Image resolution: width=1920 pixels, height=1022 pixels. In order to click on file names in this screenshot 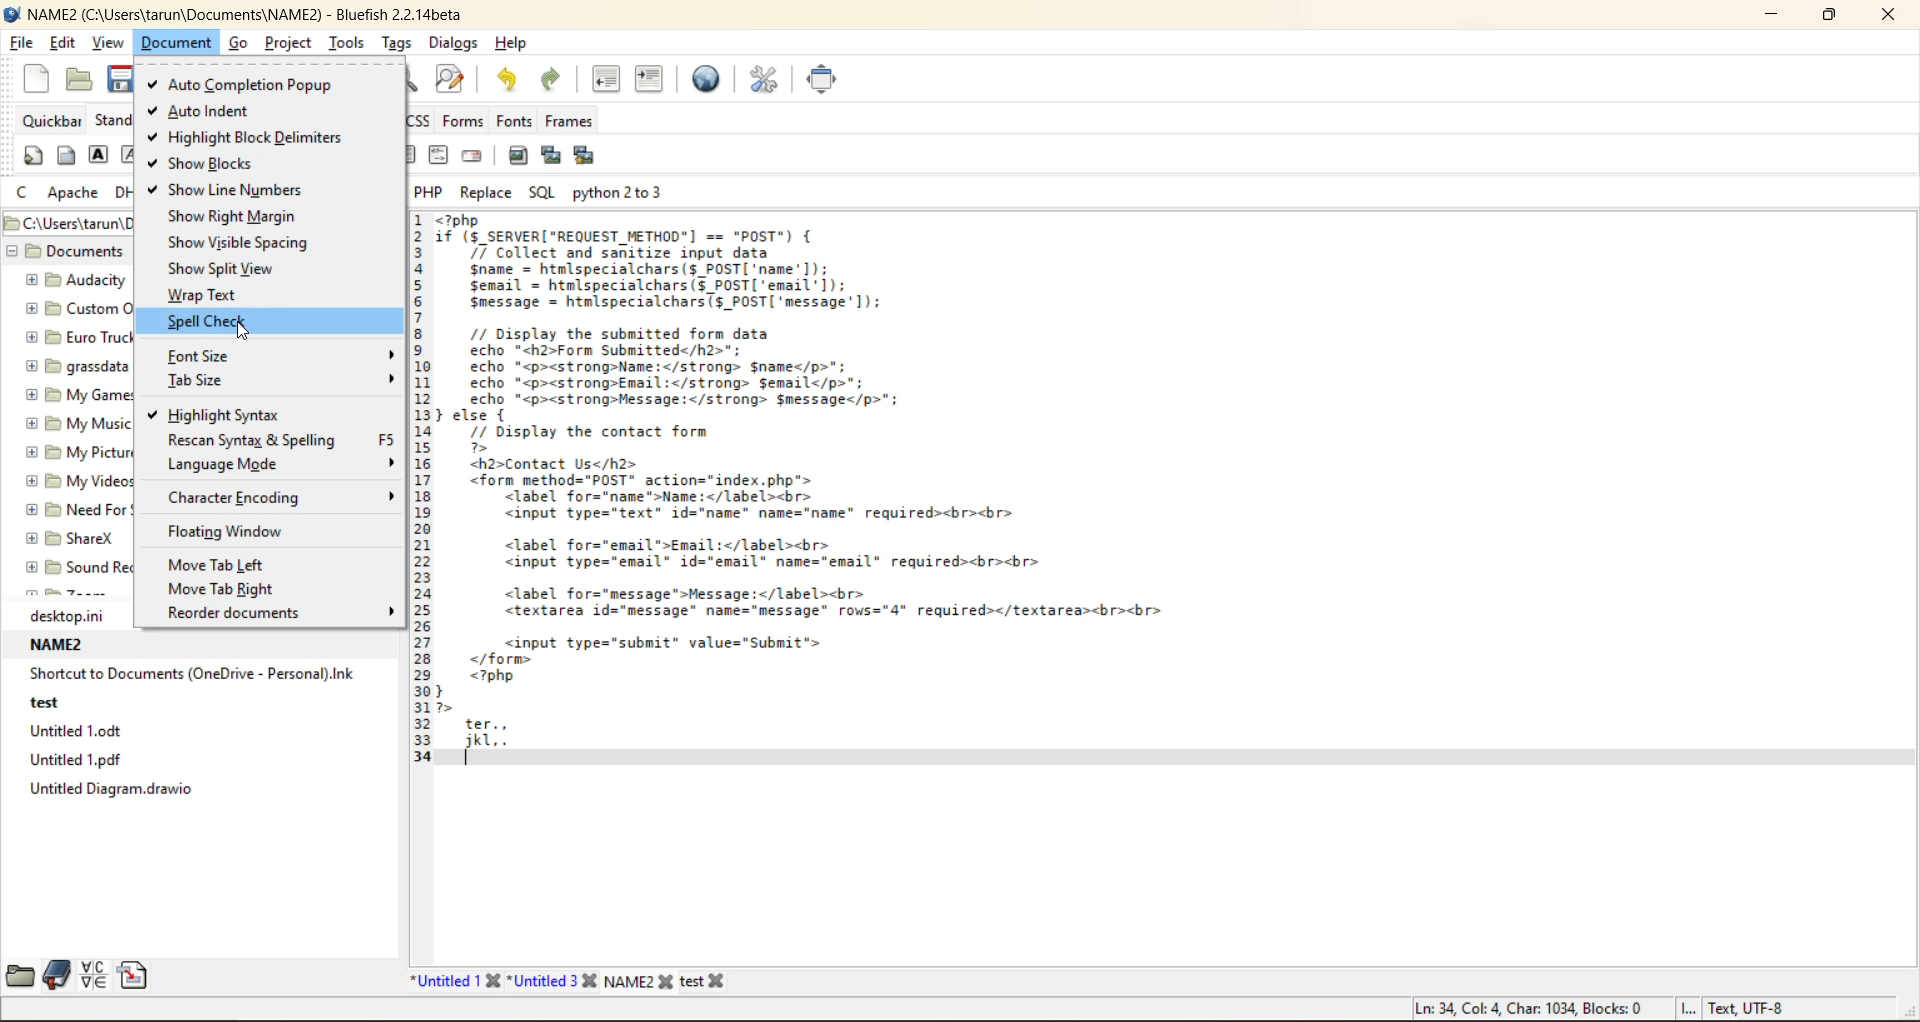, I will do `click(575, 981)`.